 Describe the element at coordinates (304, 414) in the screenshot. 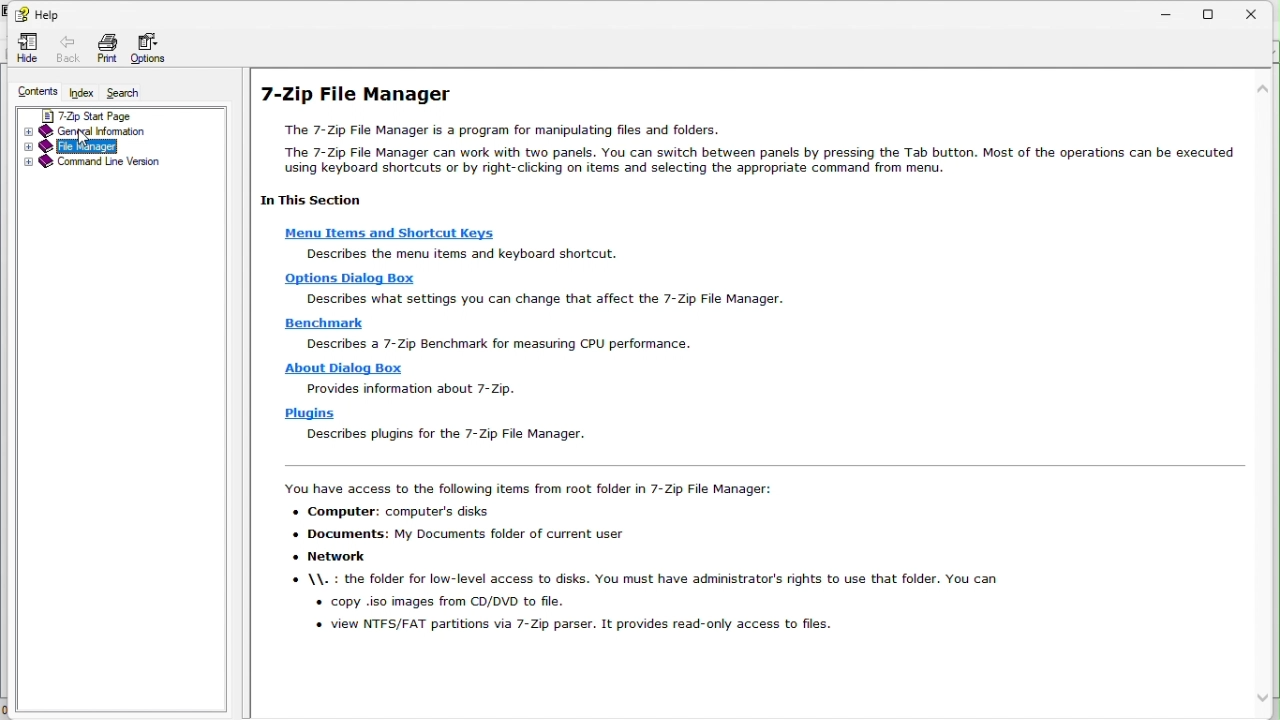

I see `plugins` at that location.